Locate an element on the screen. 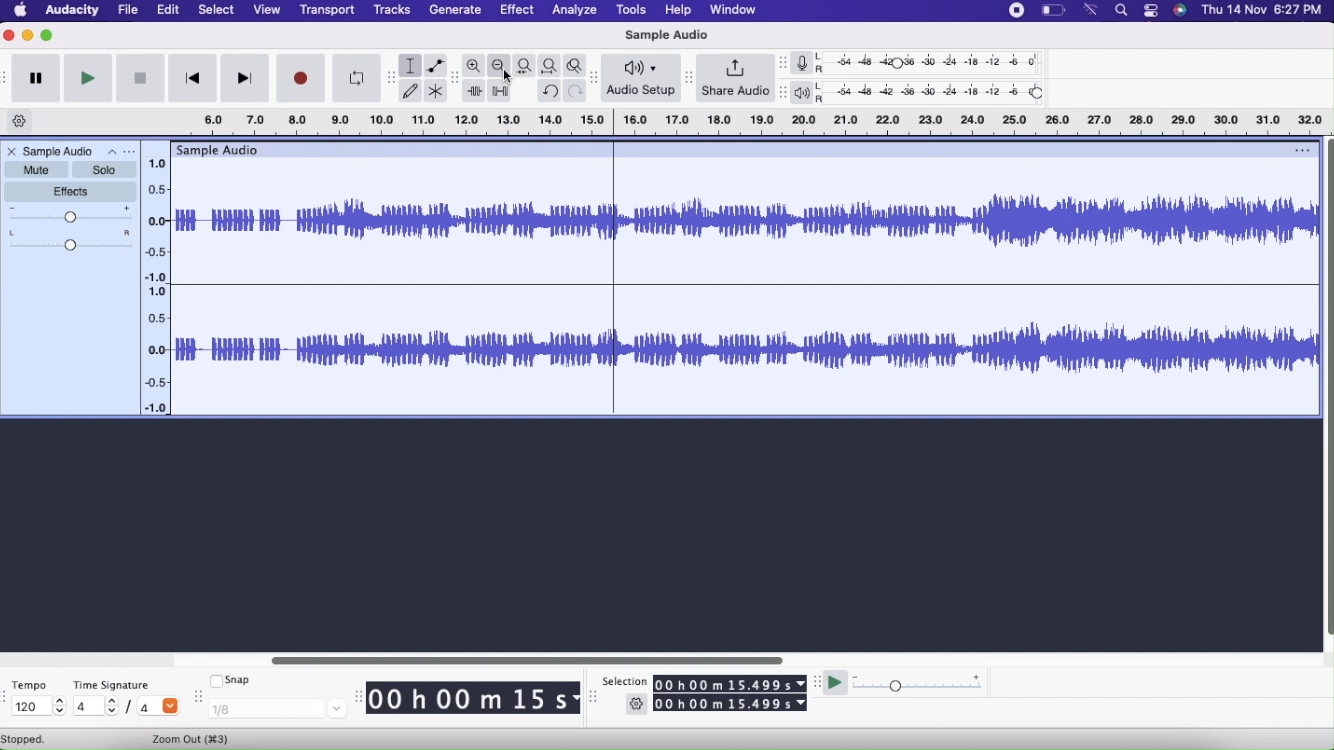  siri is located at coordinates (1183, 13).